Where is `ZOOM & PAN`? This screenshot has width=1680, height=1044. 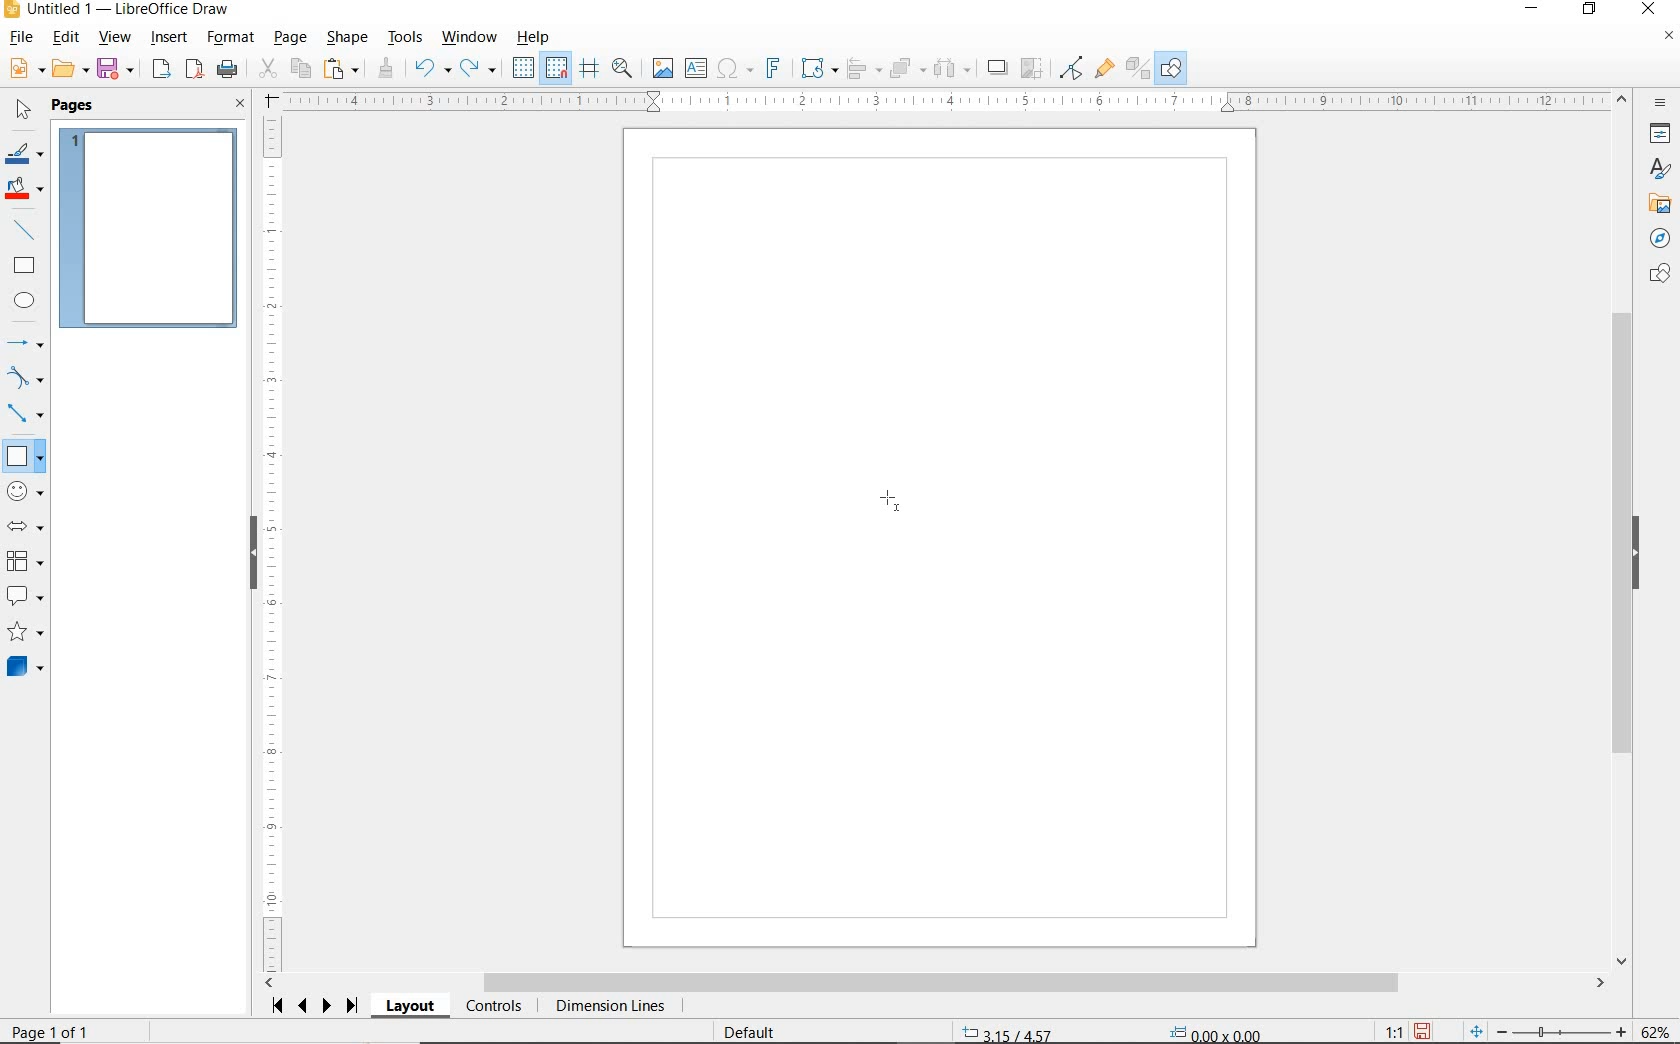 ZOOM & PAN is located at coordinates (623, 68).